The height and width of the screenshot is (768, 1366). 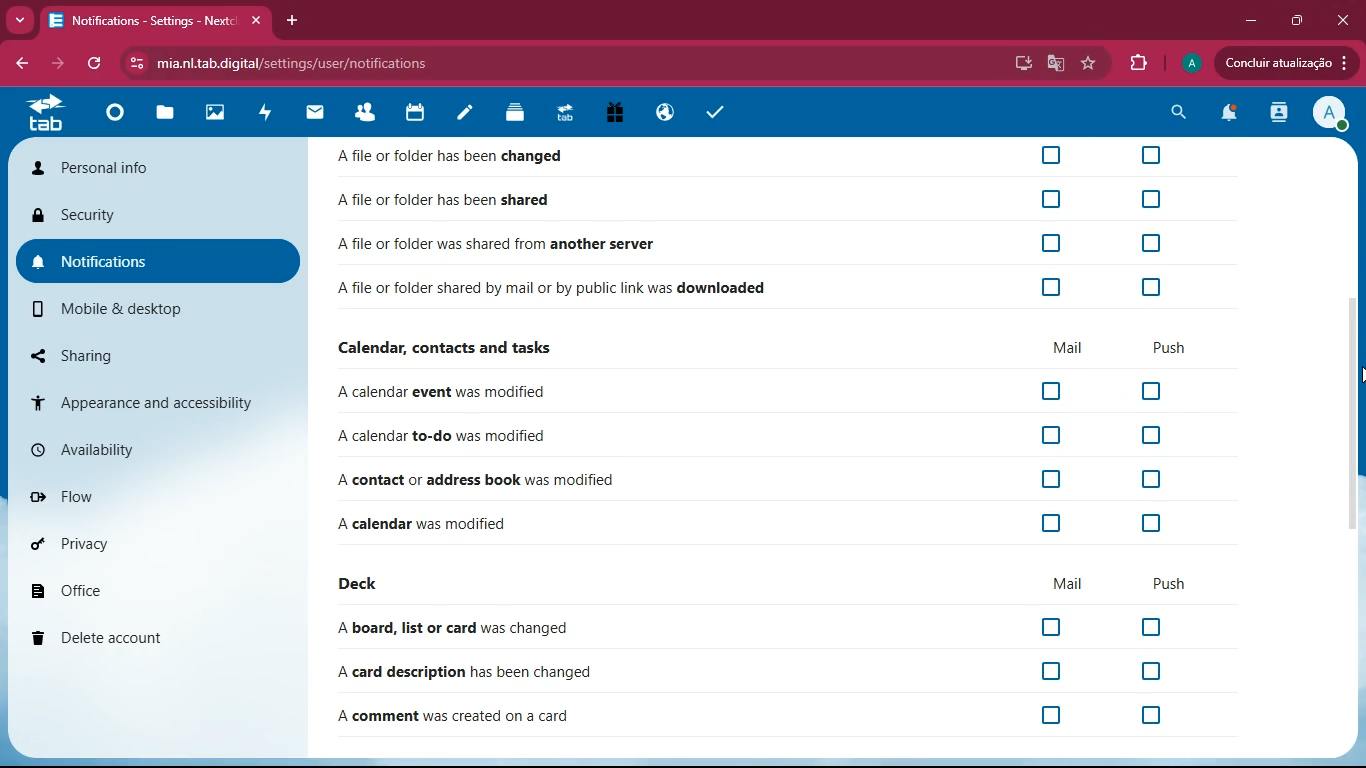 I want to click on delete account, so click(x=143, y=638).